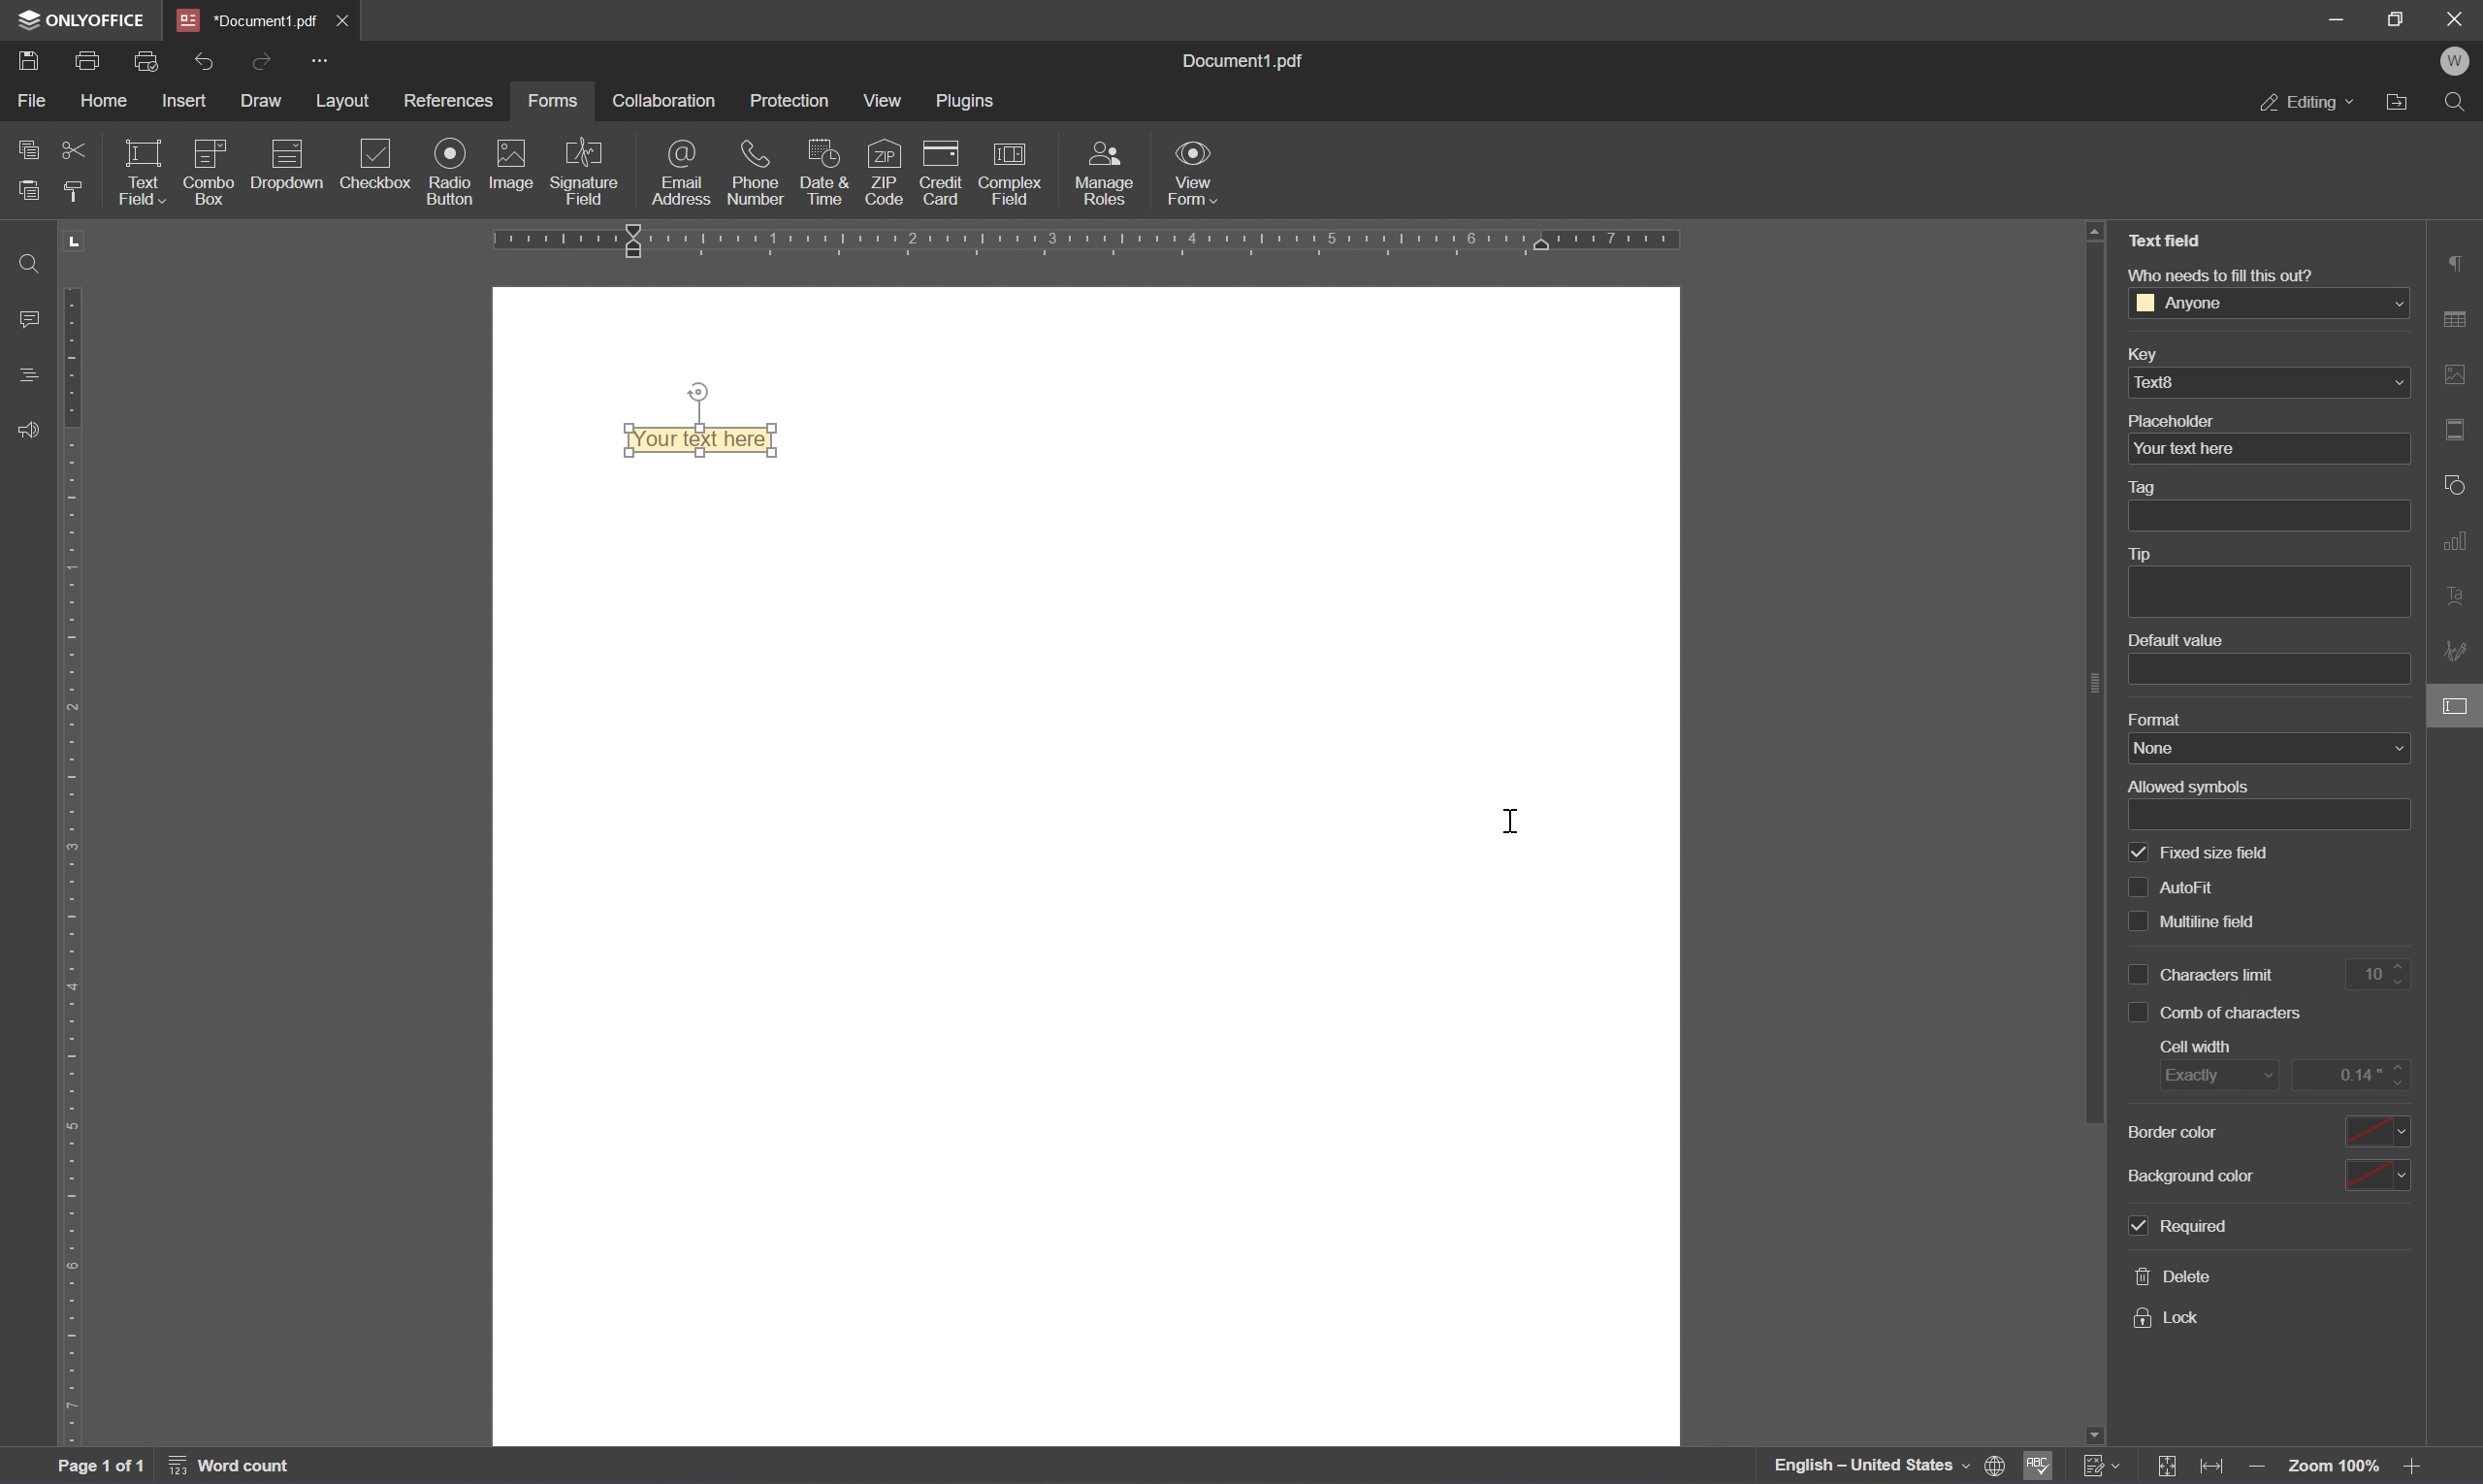 Image resolution: width=2483 pixels, height=1484 pixels. What do you see at coordinates (259, 102) in the screenshot?
I see `draw` at bounding box center [259, 102].